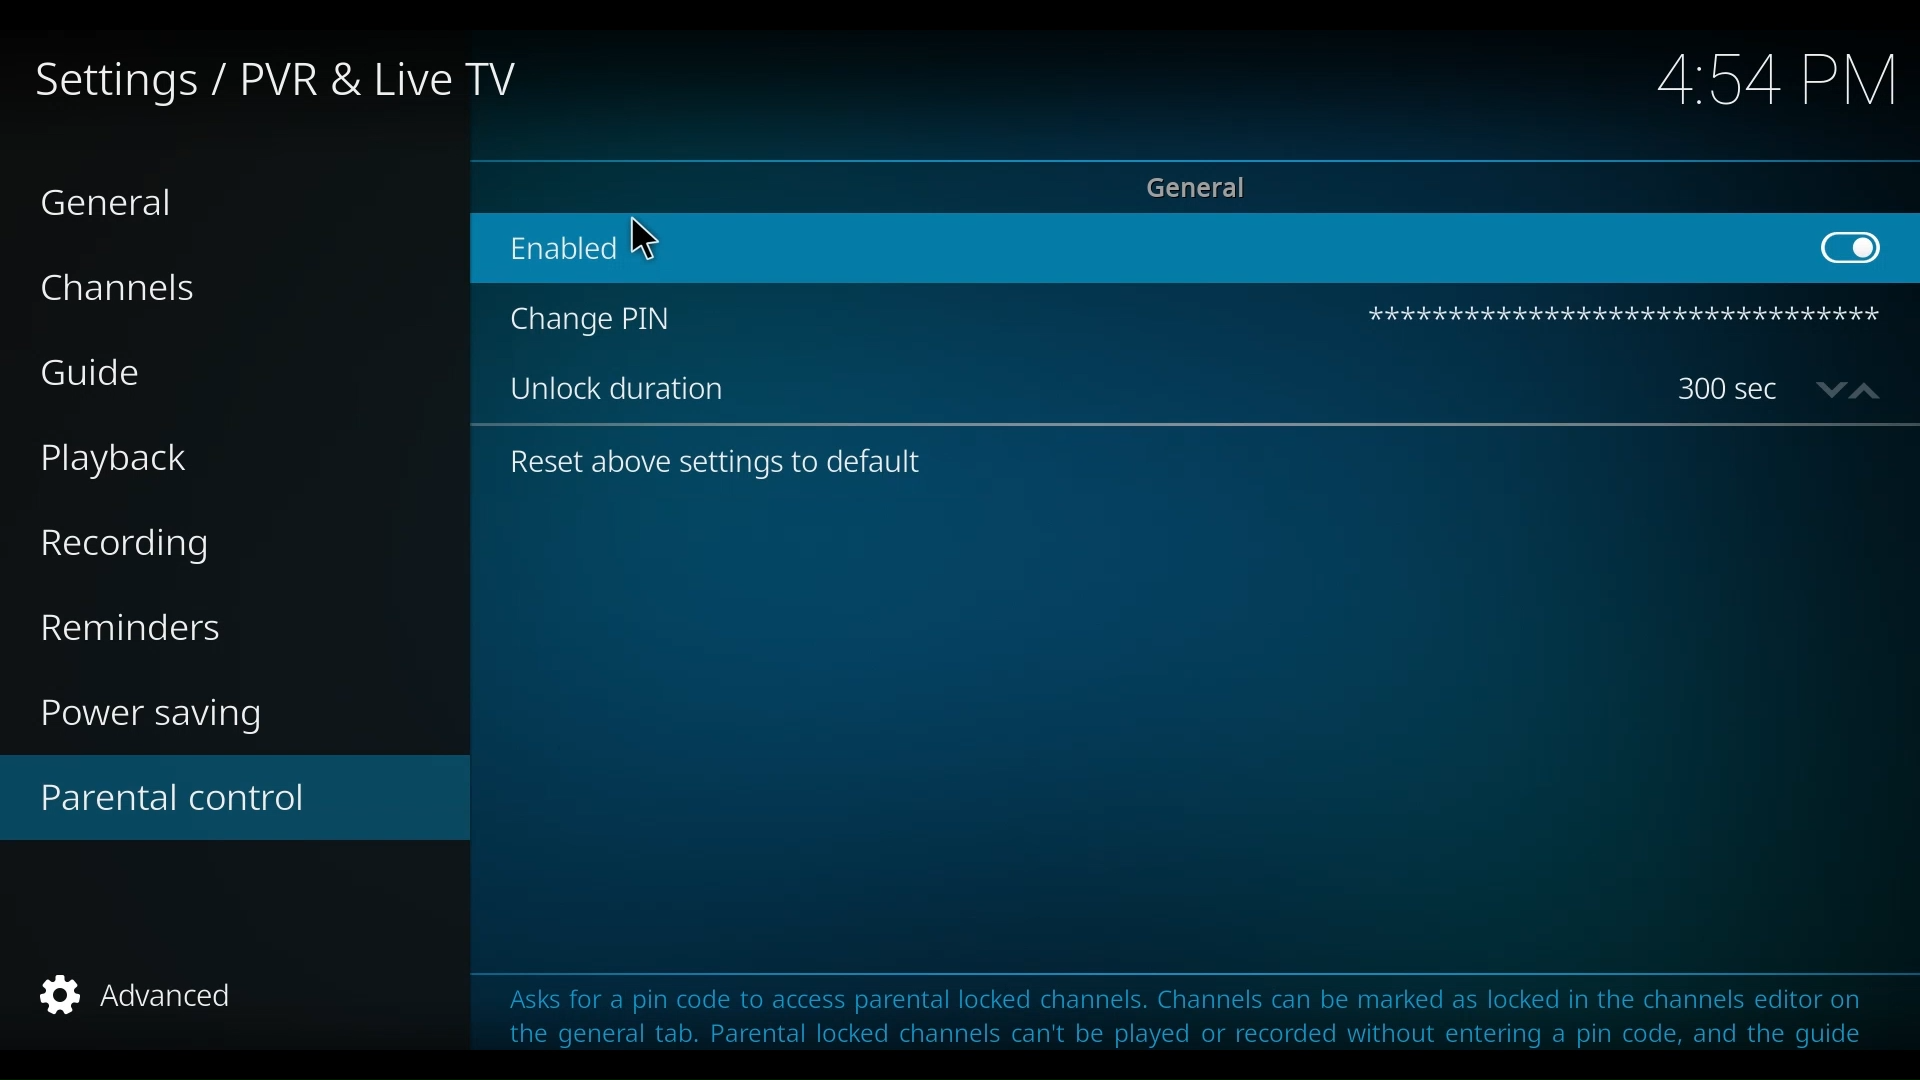 This screenshot has width=1920, height=1080. What do you see at coordinates (1862, 248) in the screenshot?
I see `Toggle on/off` at bounding box center [1862, 248].